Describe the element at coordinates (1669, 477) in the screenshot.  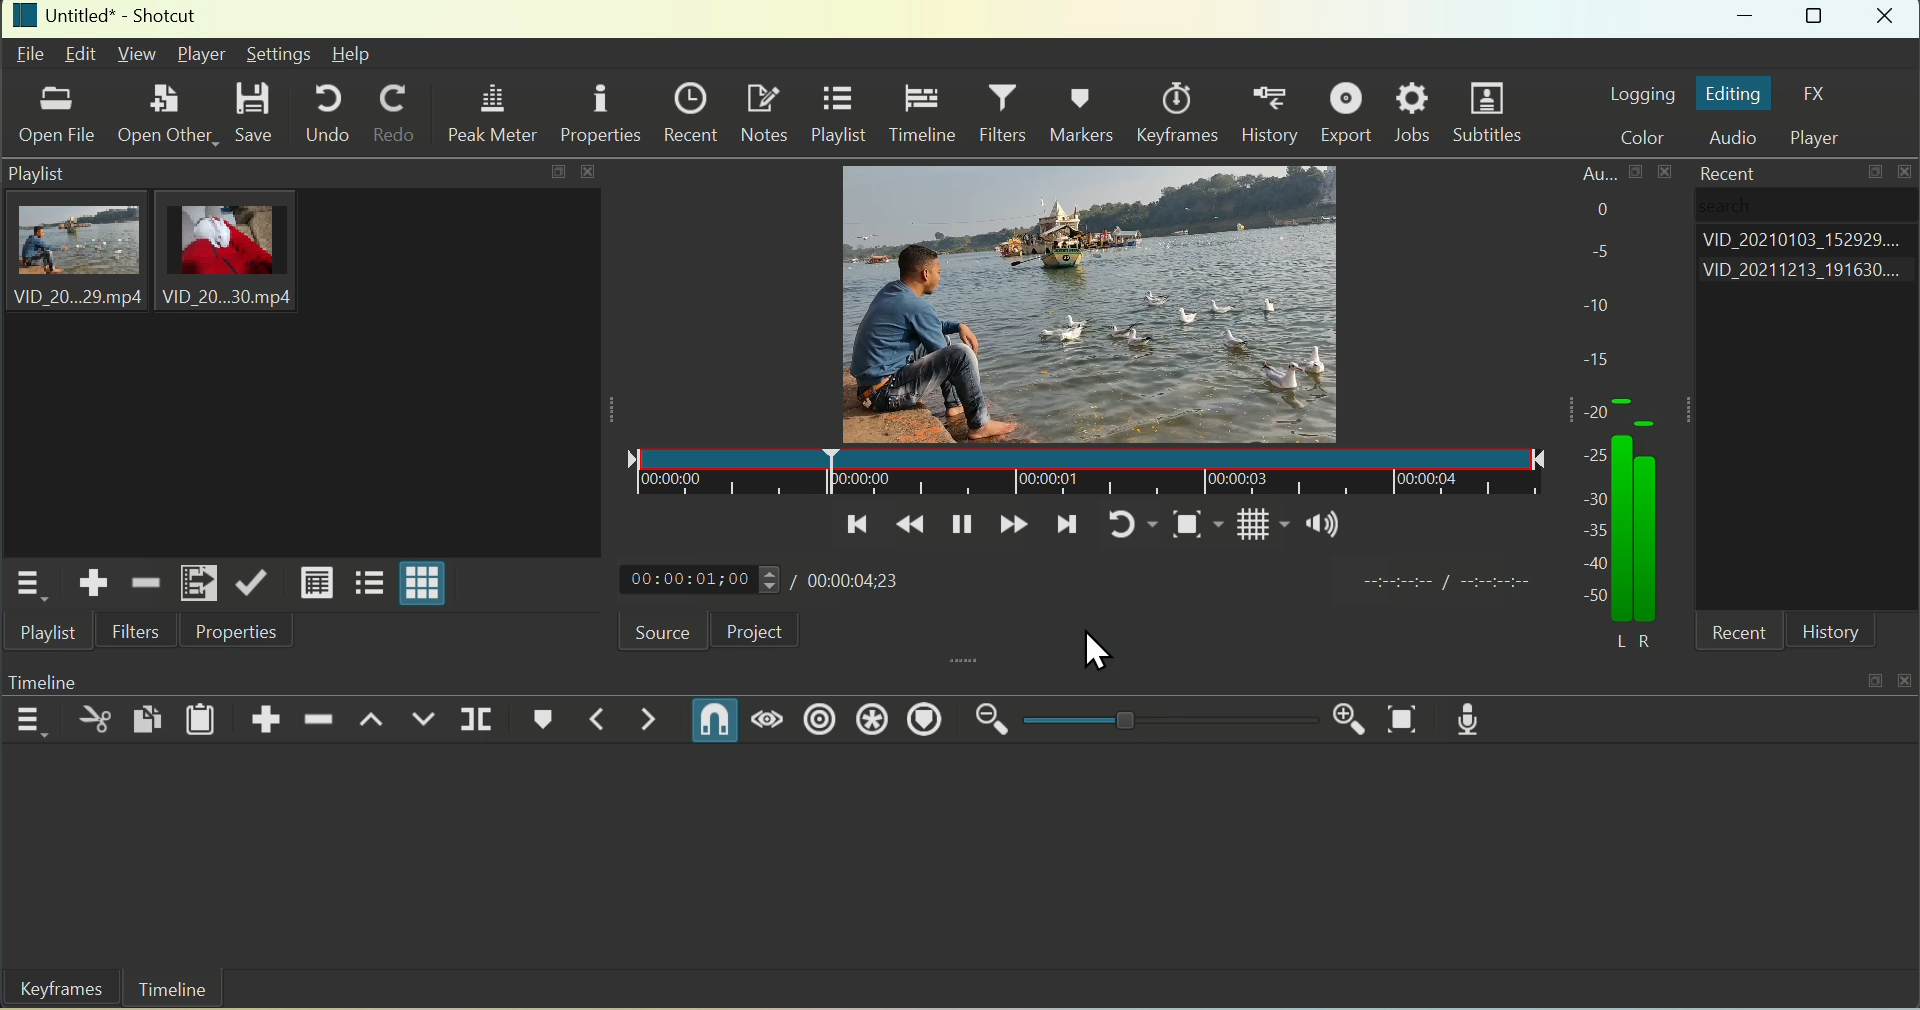
I see `Audio bar` at that location.